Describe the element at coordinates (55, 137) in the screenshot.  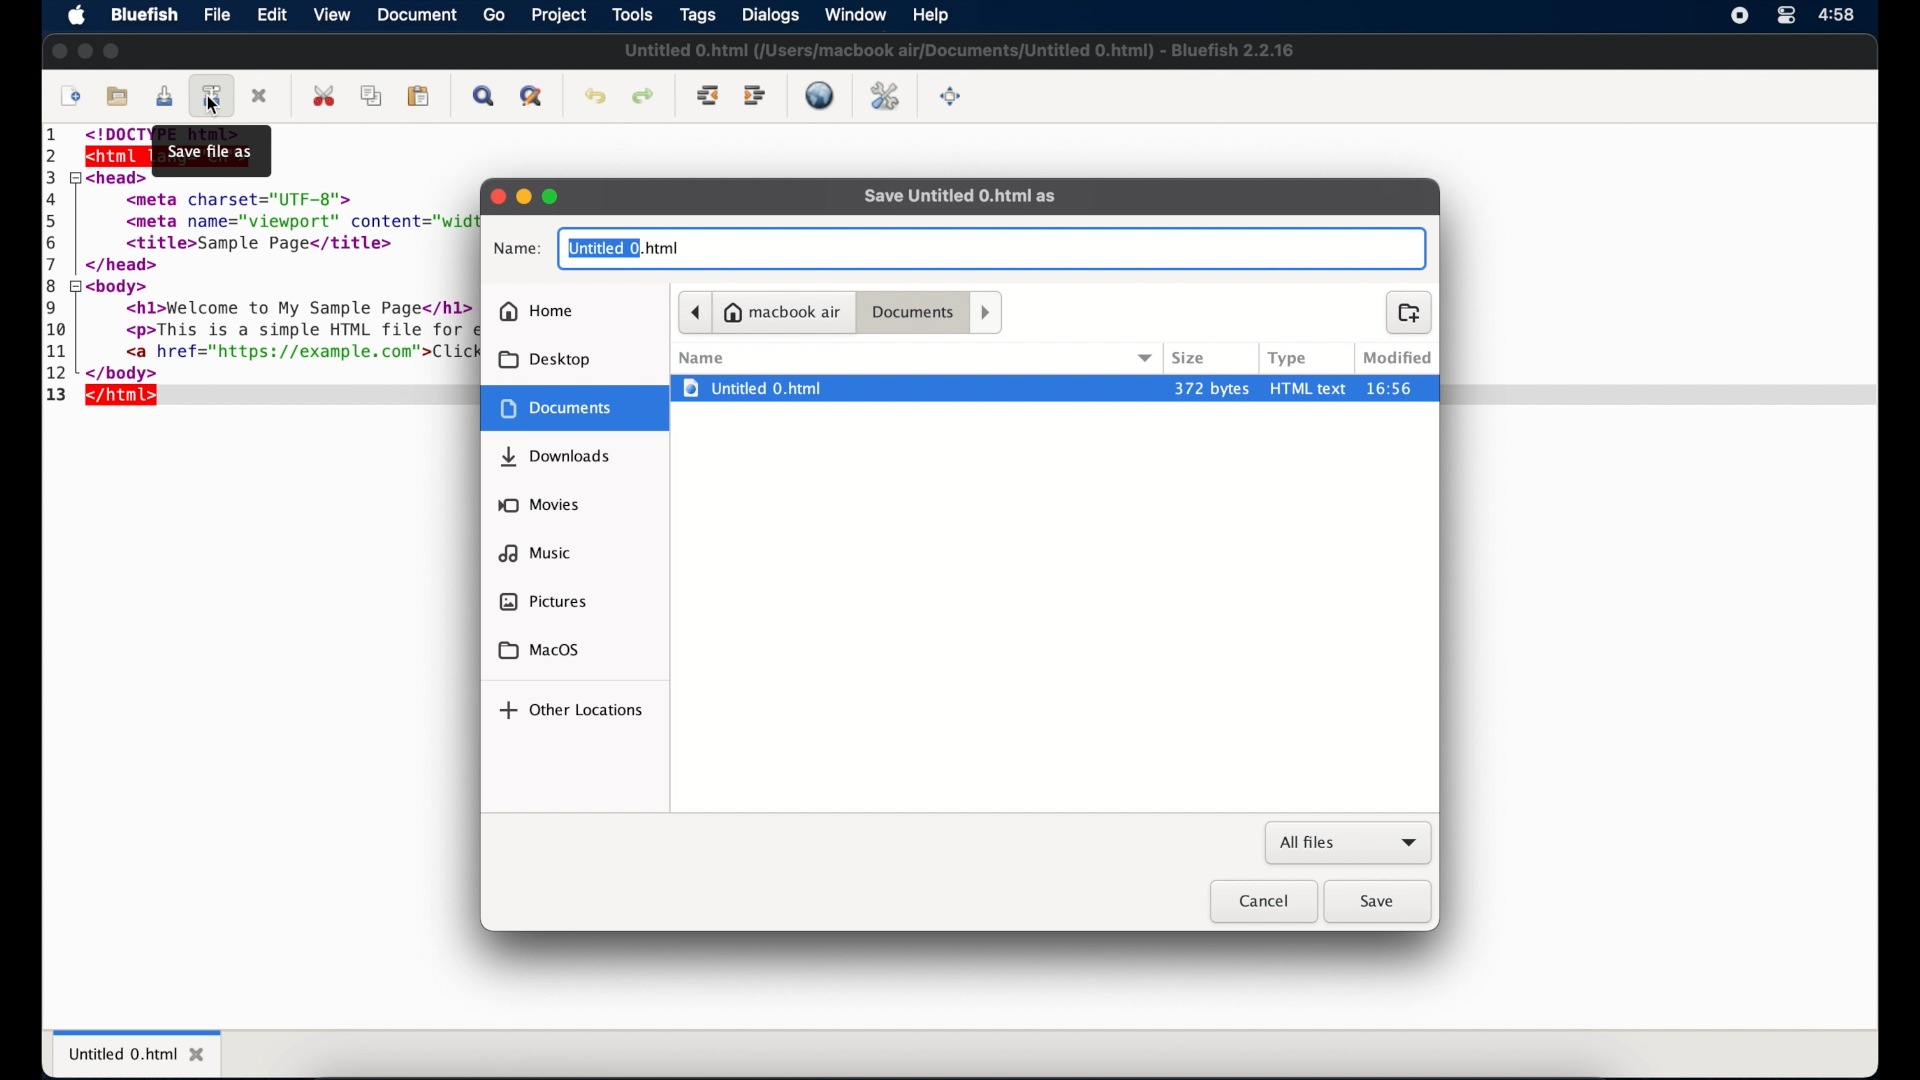
I see `1` at that location.